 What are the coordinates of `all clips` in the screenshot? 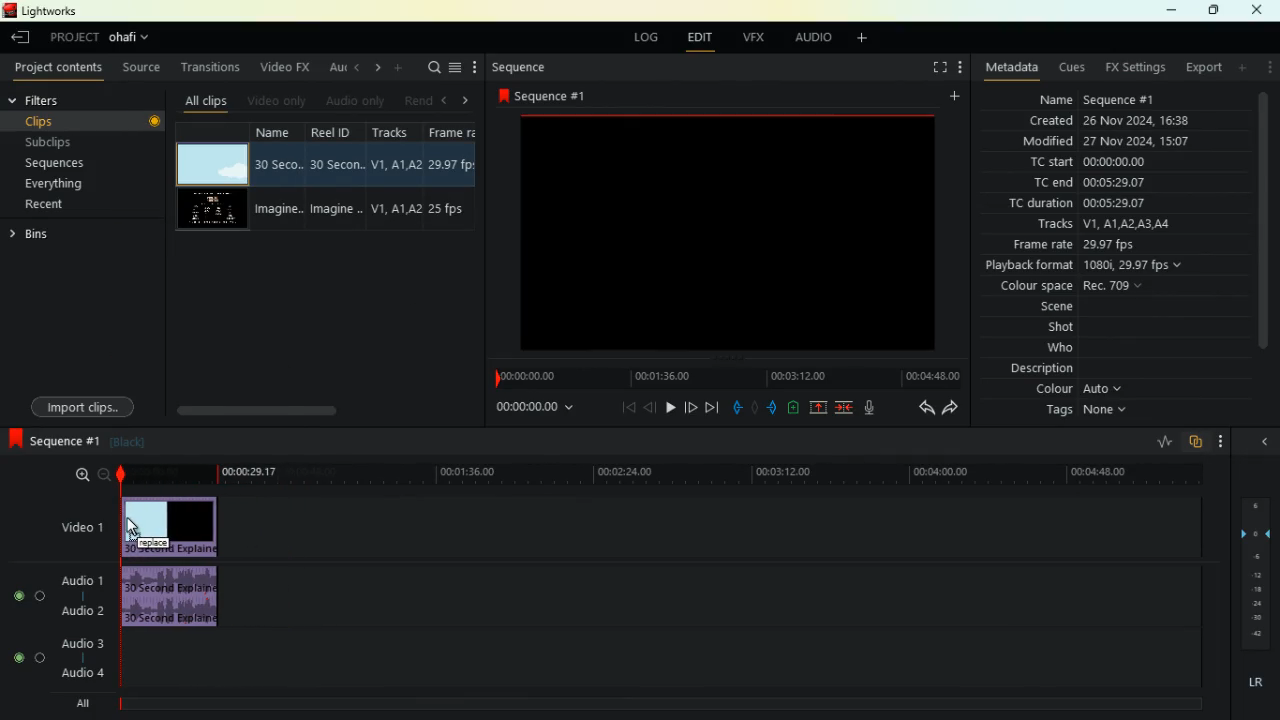 It's located at (208, 102).